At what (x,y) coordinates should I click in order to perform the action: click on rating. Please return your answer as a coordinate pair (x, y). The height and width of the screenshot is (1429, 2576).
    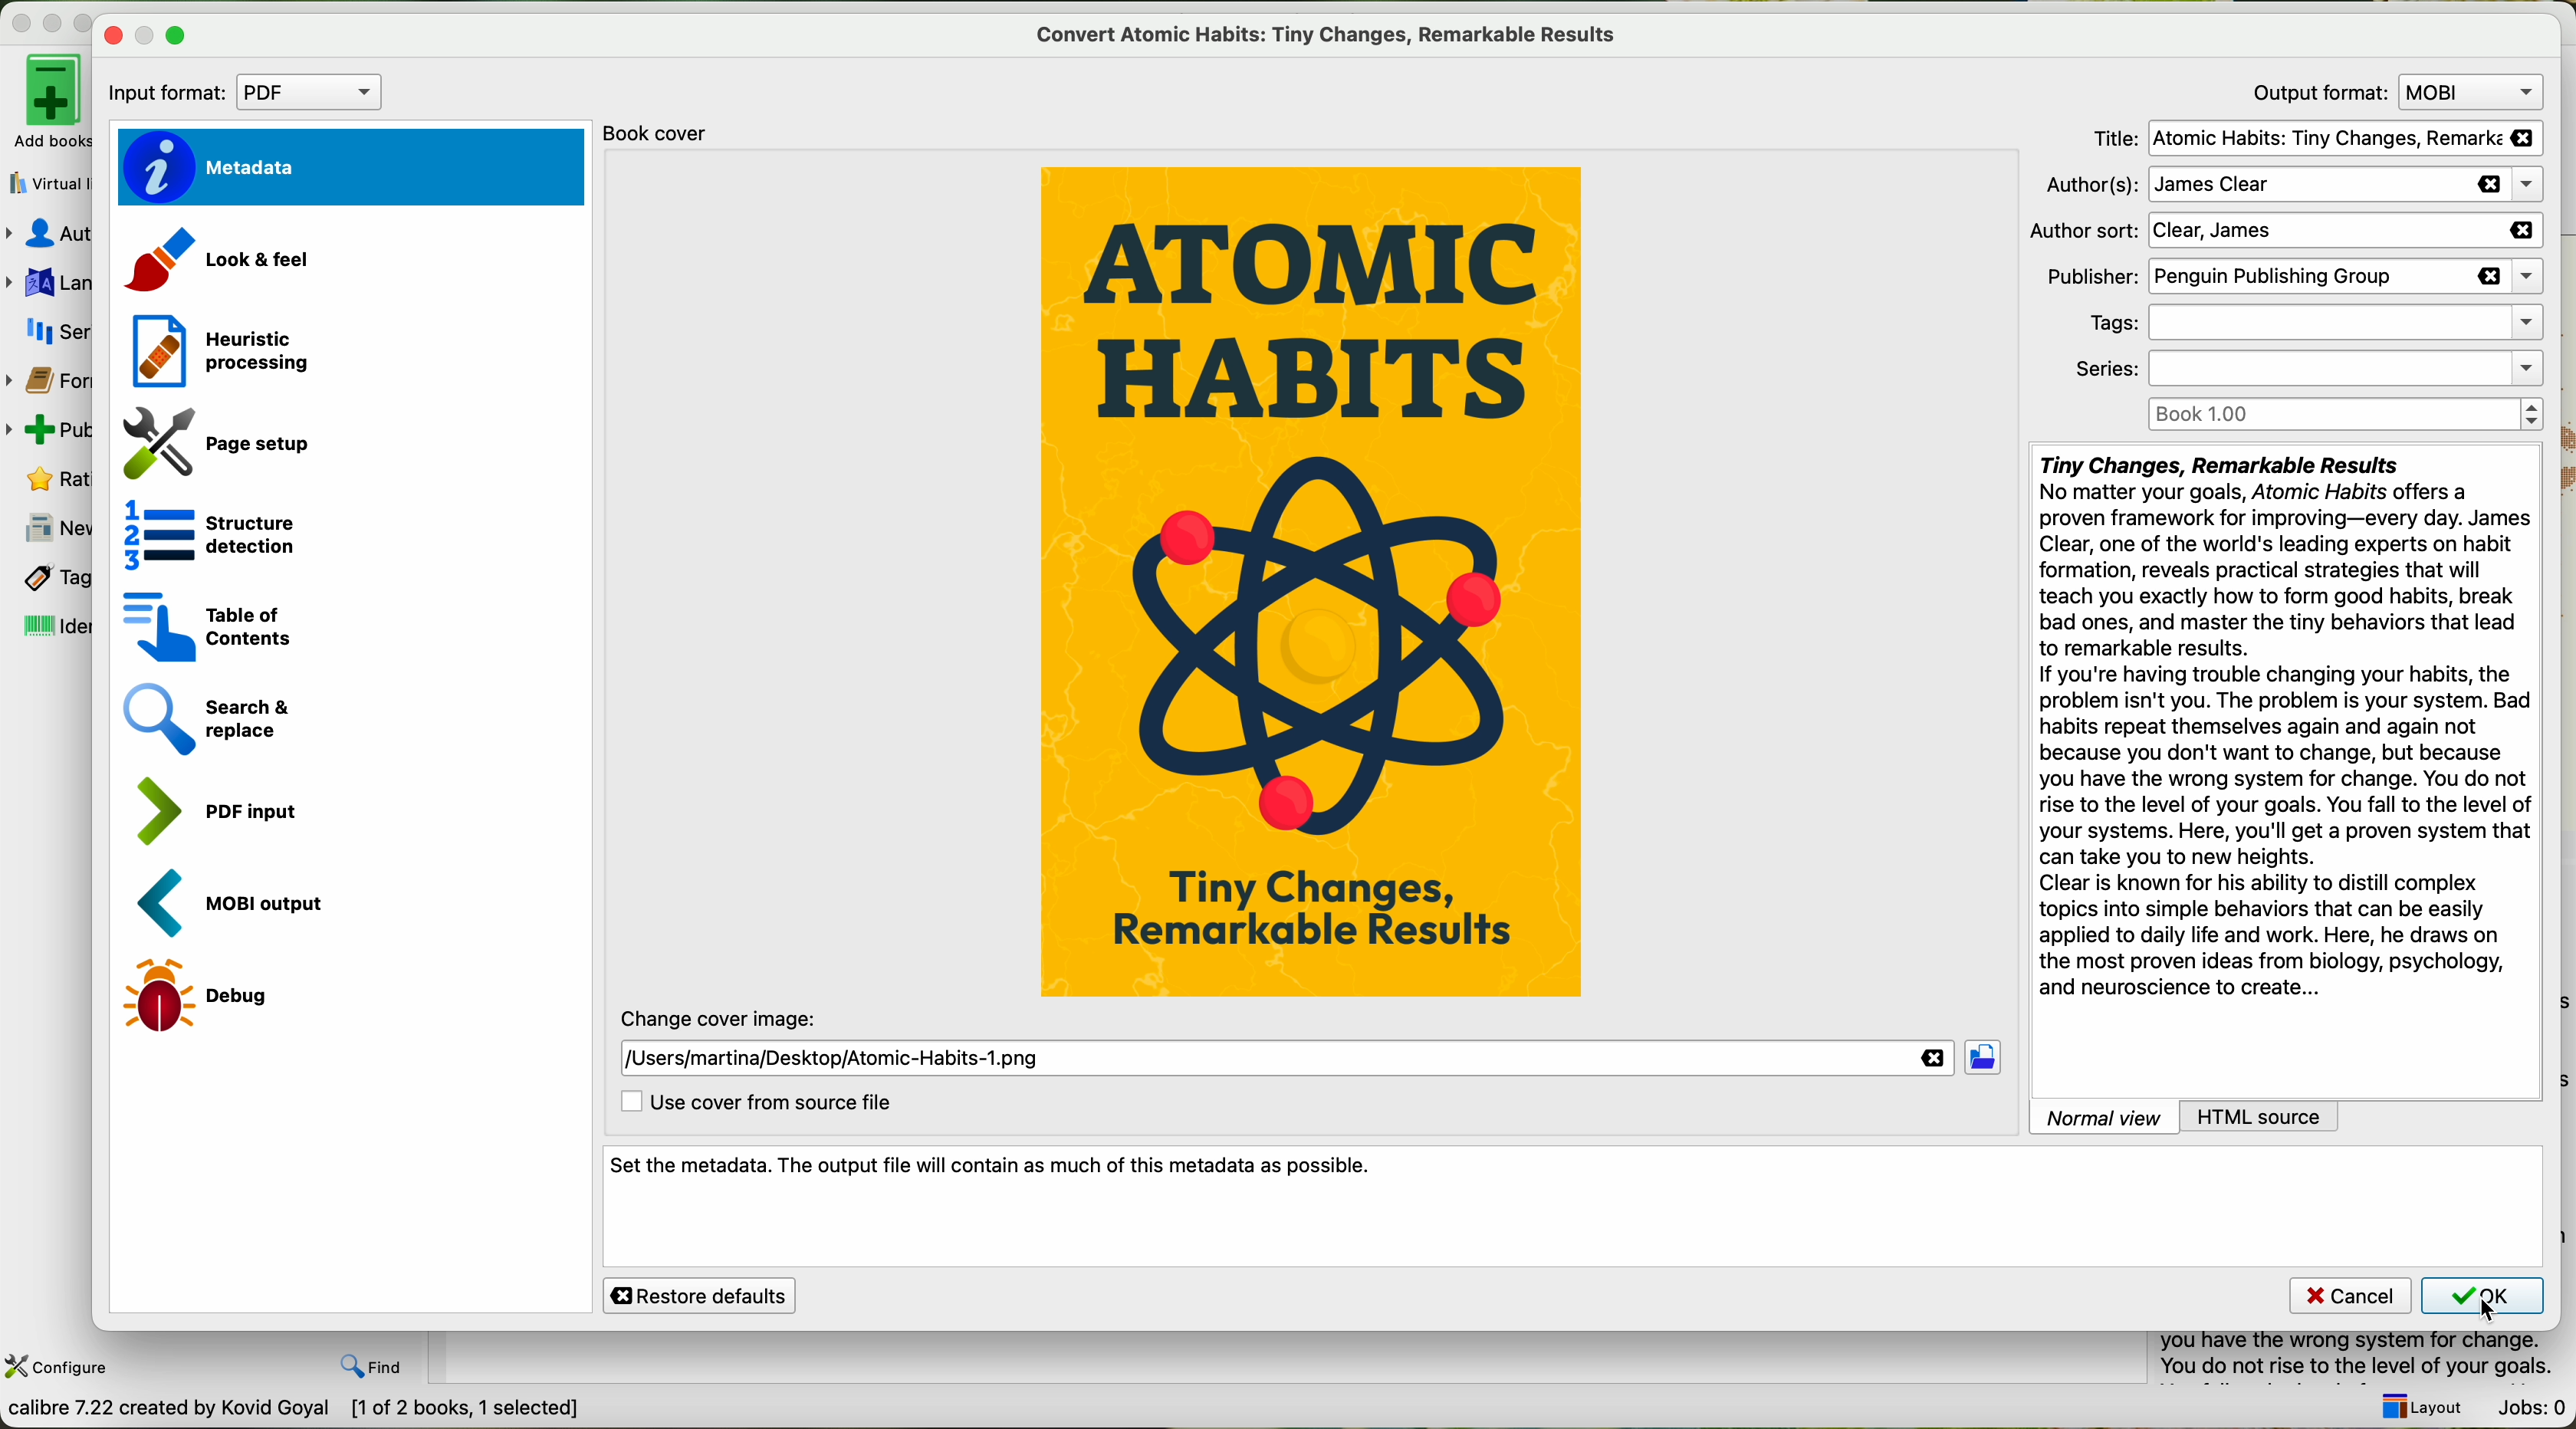
    Looking at the image, I should click on (55, 477).